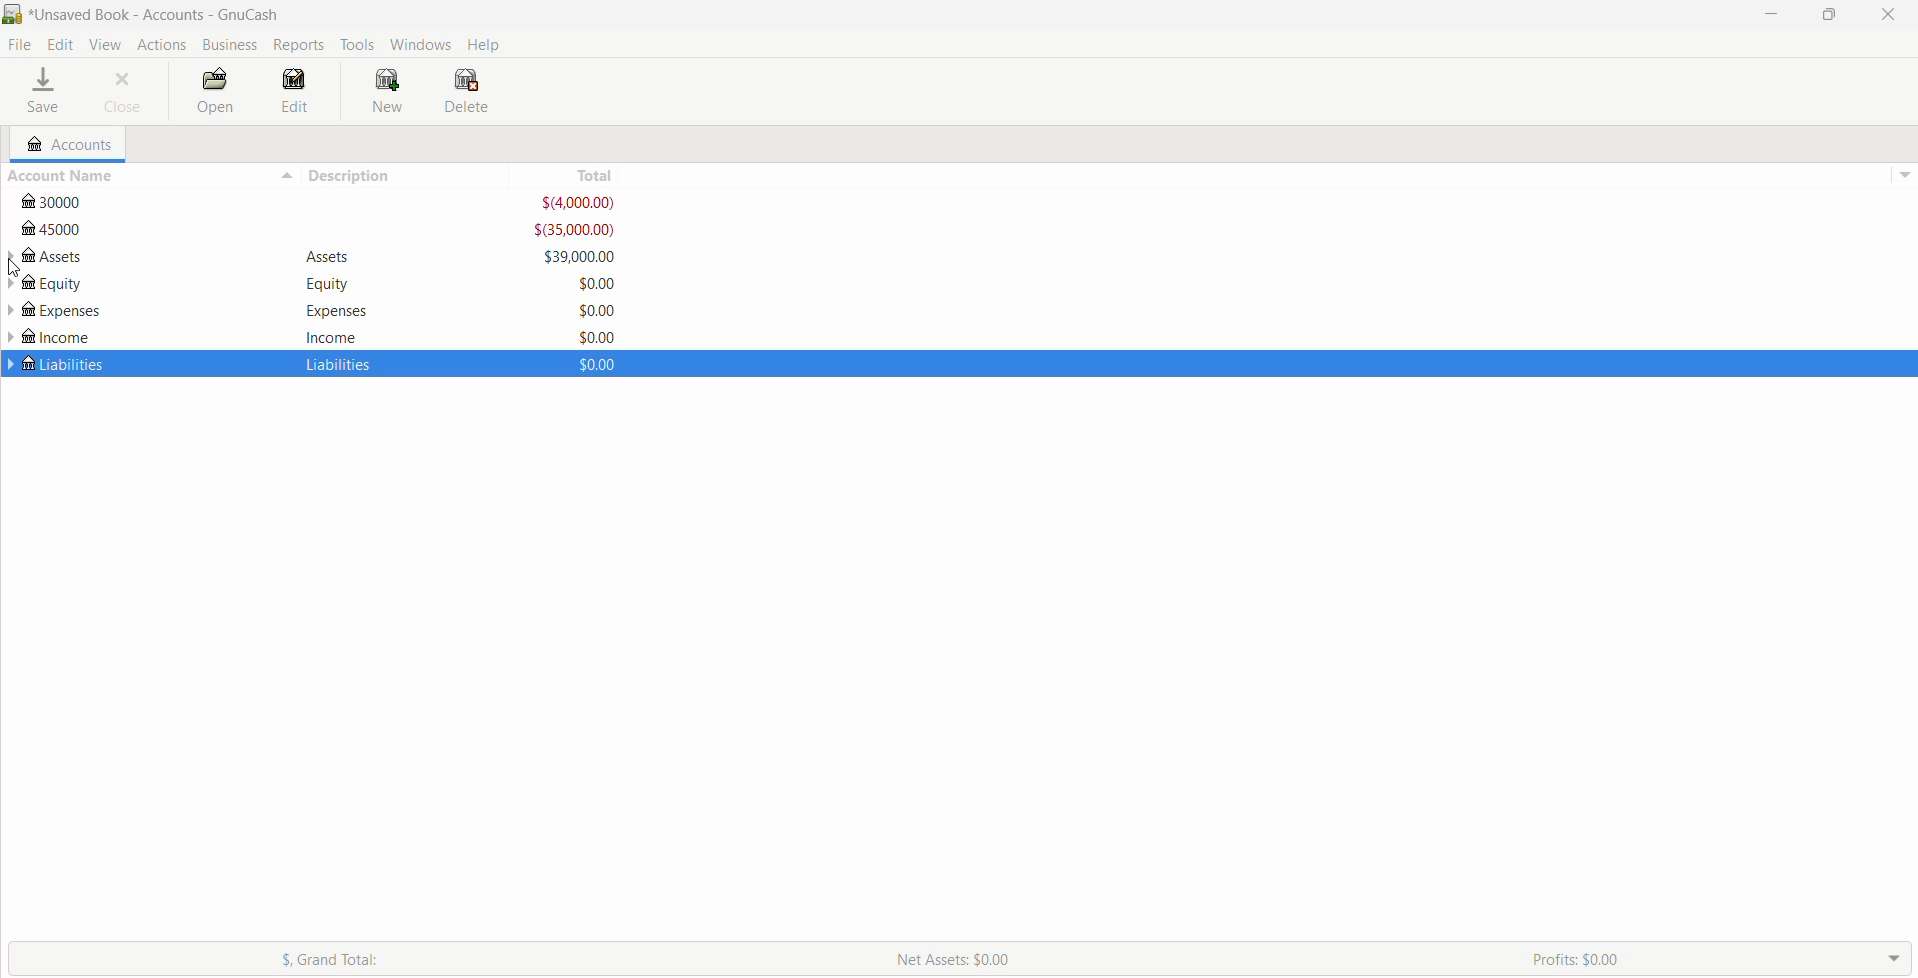 This screenshot has height=978, width=1918. Describe the element at coordinates (429, 960) in the screenshot. I see `Grand Total` at that location.